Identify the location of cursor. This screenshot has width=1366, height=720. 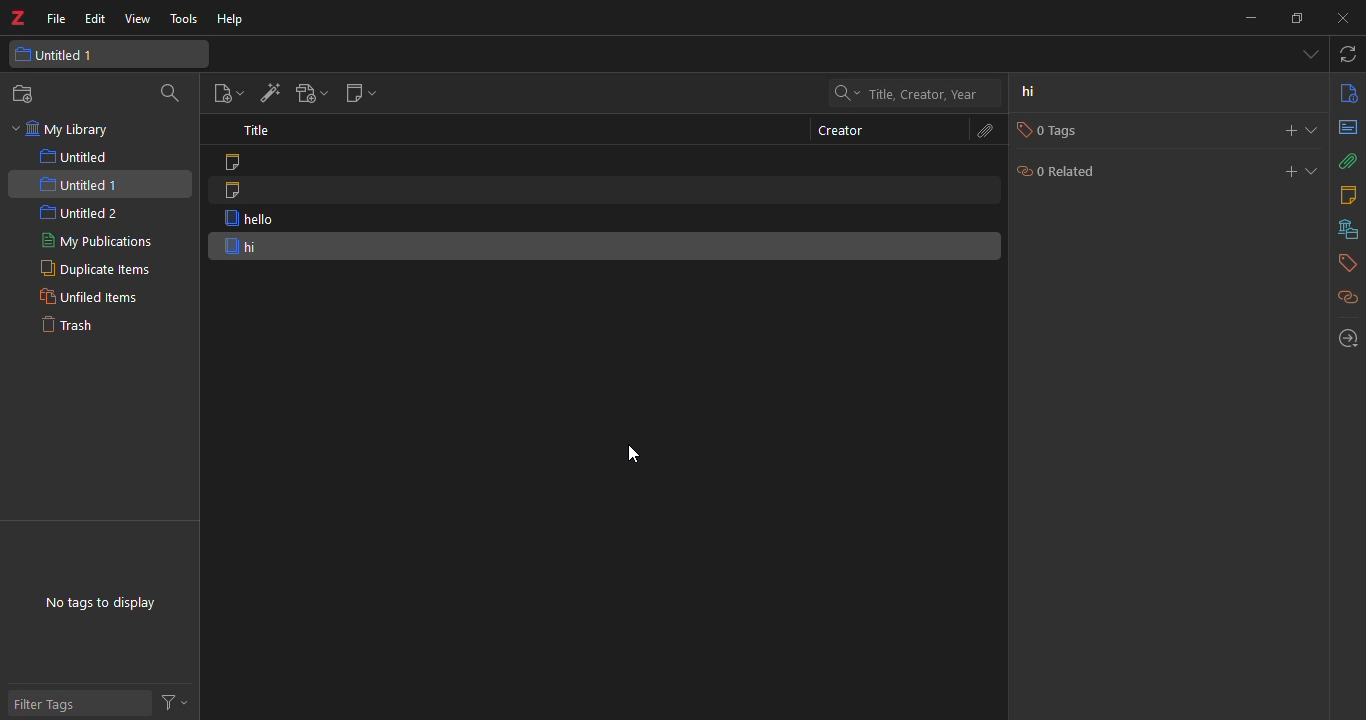
(633, 452).